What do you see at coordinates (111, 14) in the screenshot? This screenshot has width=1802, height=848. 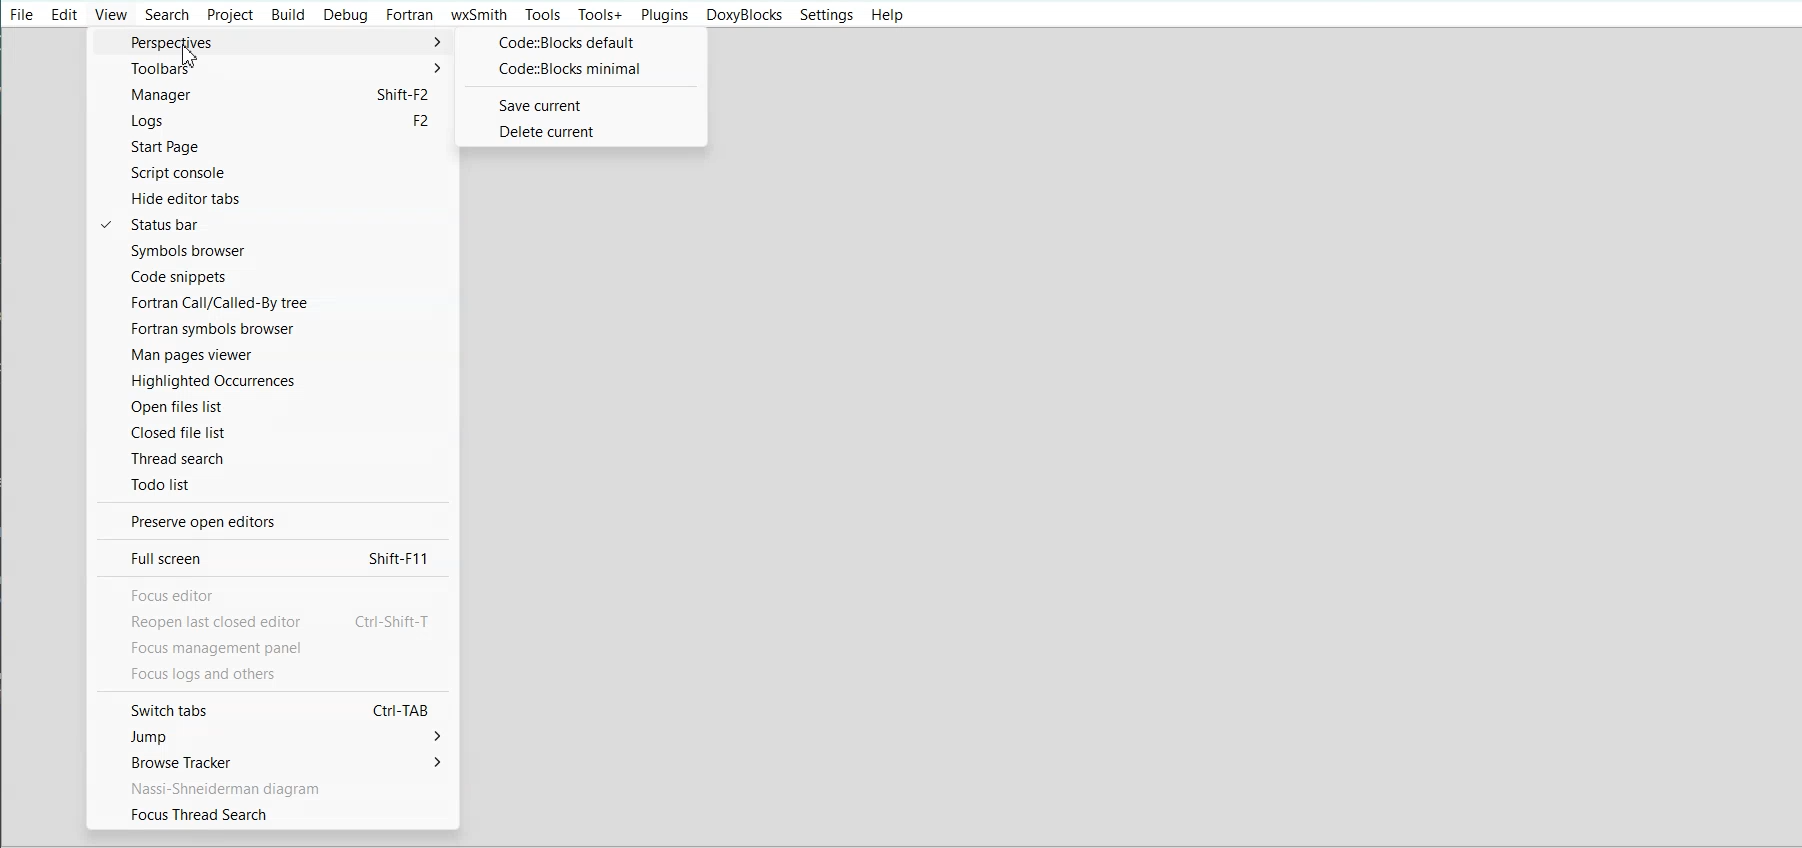 I see `View` at bounding box center [111, 14].